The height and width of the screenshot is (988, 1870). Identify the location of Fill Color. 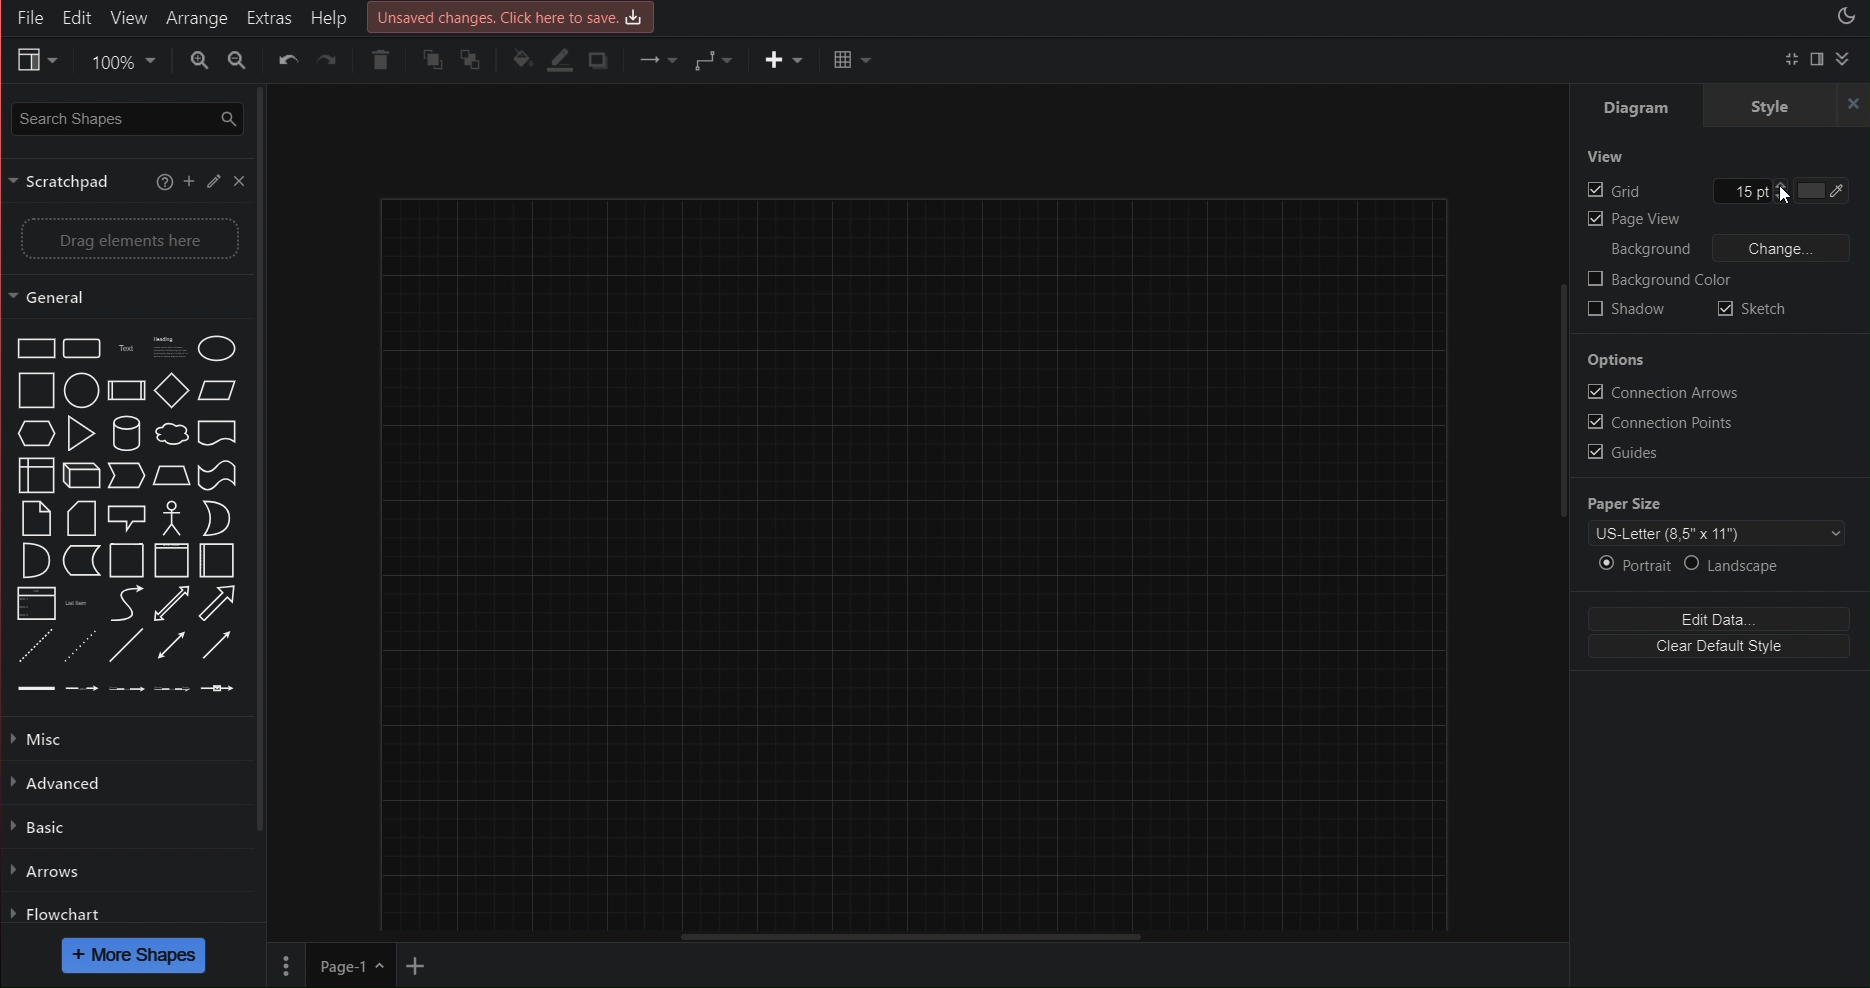
(522, 62).